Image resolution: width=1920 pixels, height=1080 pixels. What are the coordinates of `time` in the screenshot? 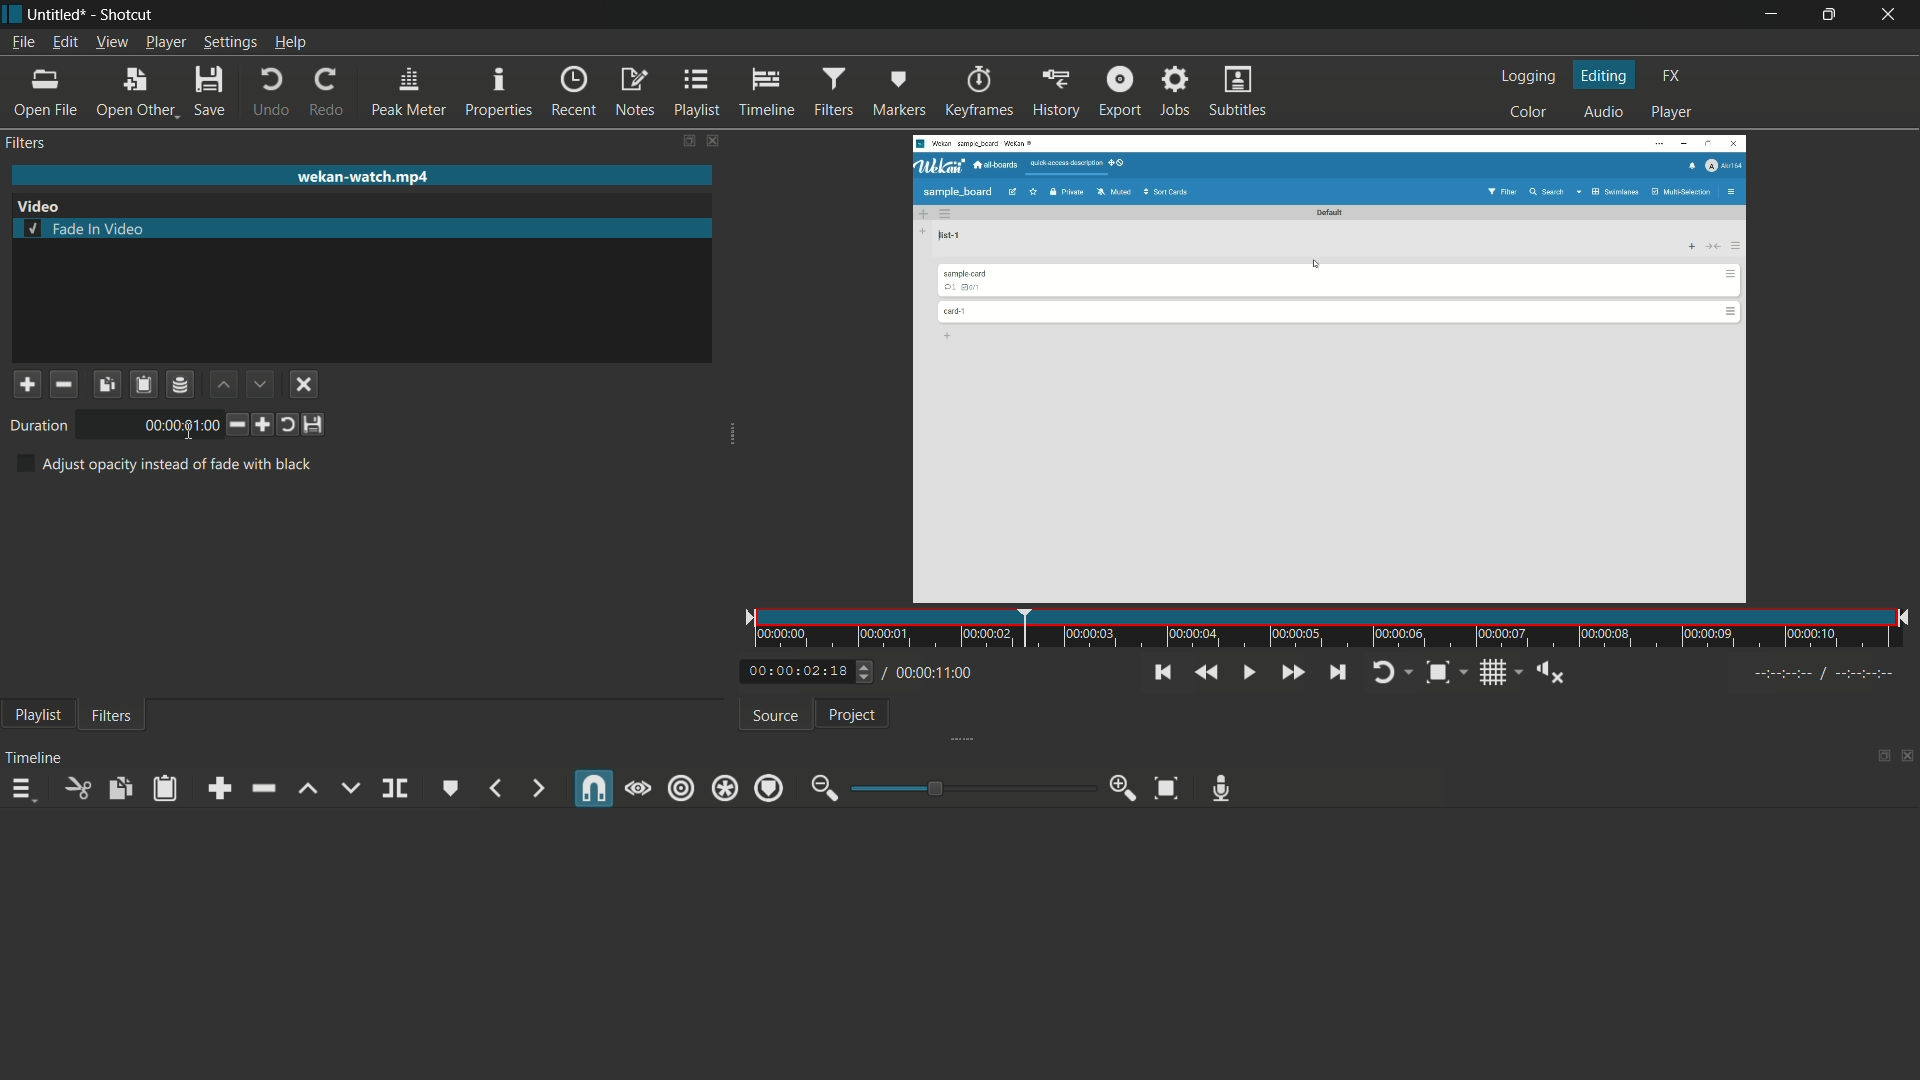 It's located at (174, 425).